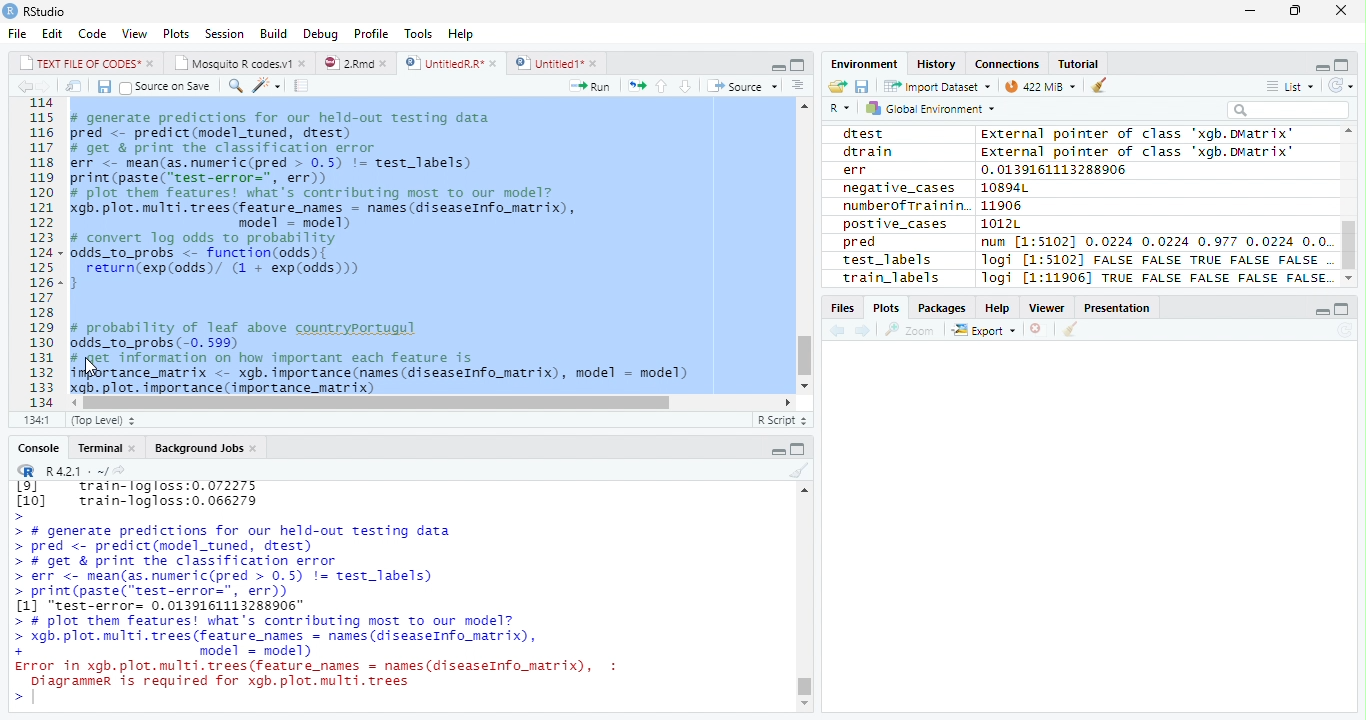 The image size is (1366, 720). I want to click on # generate predictions for our held-out testing data
pred <- predict(model_tuned, drest)
# get & print the classification error
err <- mean(as.numeric(pred > 0.5) != test_labels)
print (paste(“test-error=", err))
# plot them features! what's contributing most to our model?
gb. plot. multi. trees (feature_names = names (diseaseInfo_matrix),
model = model)
# convert log odds to probability
odds_to_probs <- function(odds){
return(exp(odds)/ (1 + exp(0dds)))
3, so click(334, 204).